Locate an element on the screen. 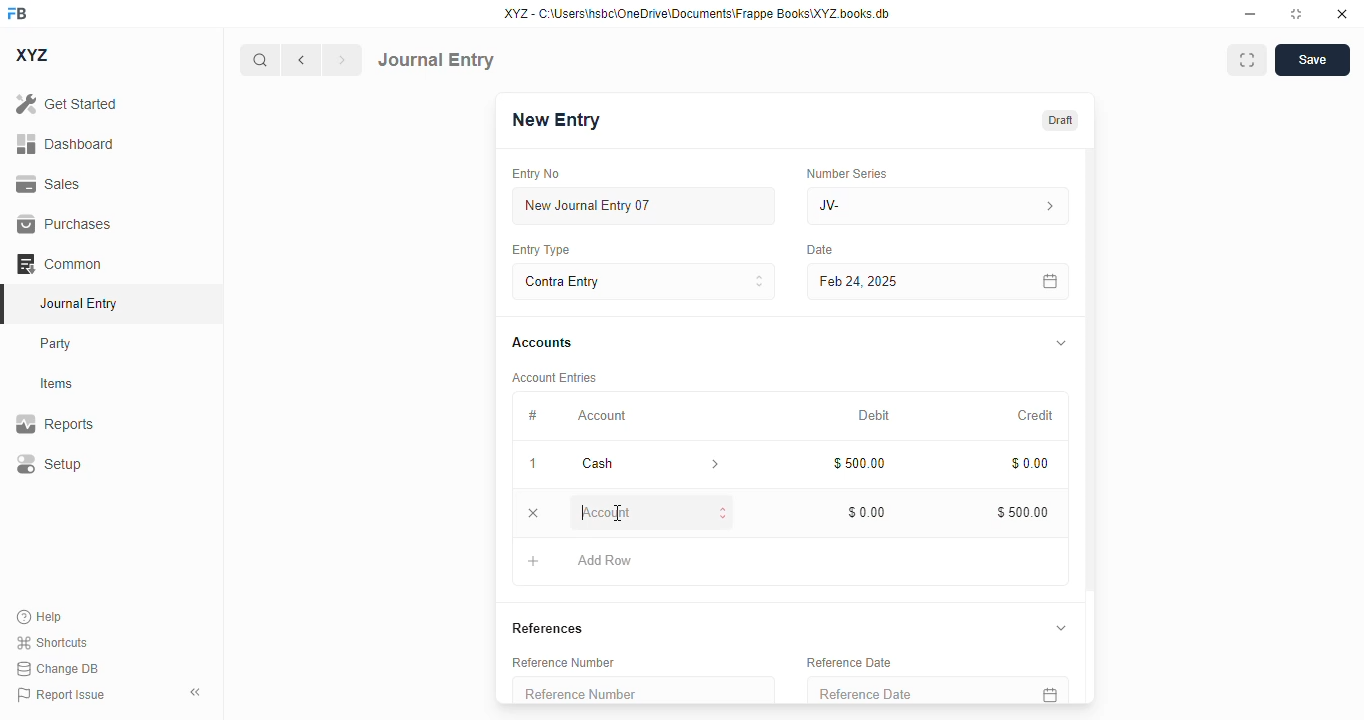  remove is located at coordinates (533, 513).